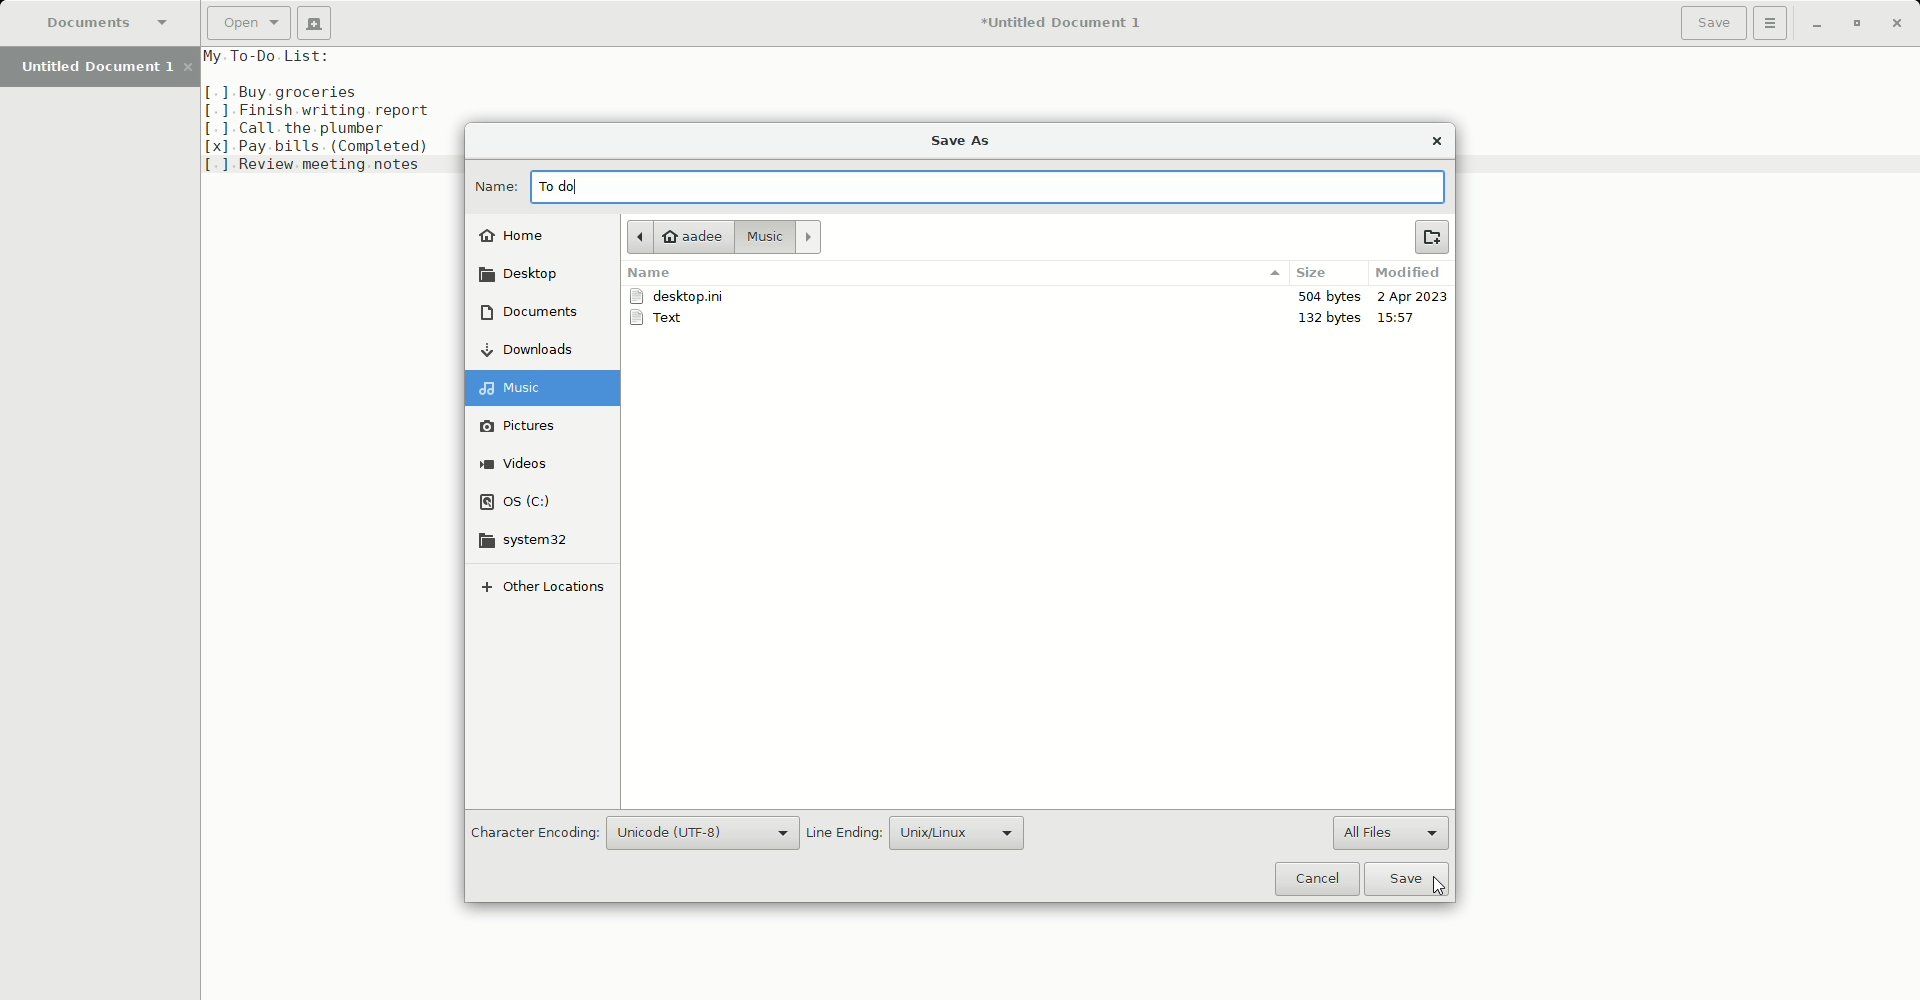 The height and width of the screenshot is (1000, 1920). What do you see at coordinates (677, 236) in the screenshot?
I see `aadee` at bounding box center [677, 236].